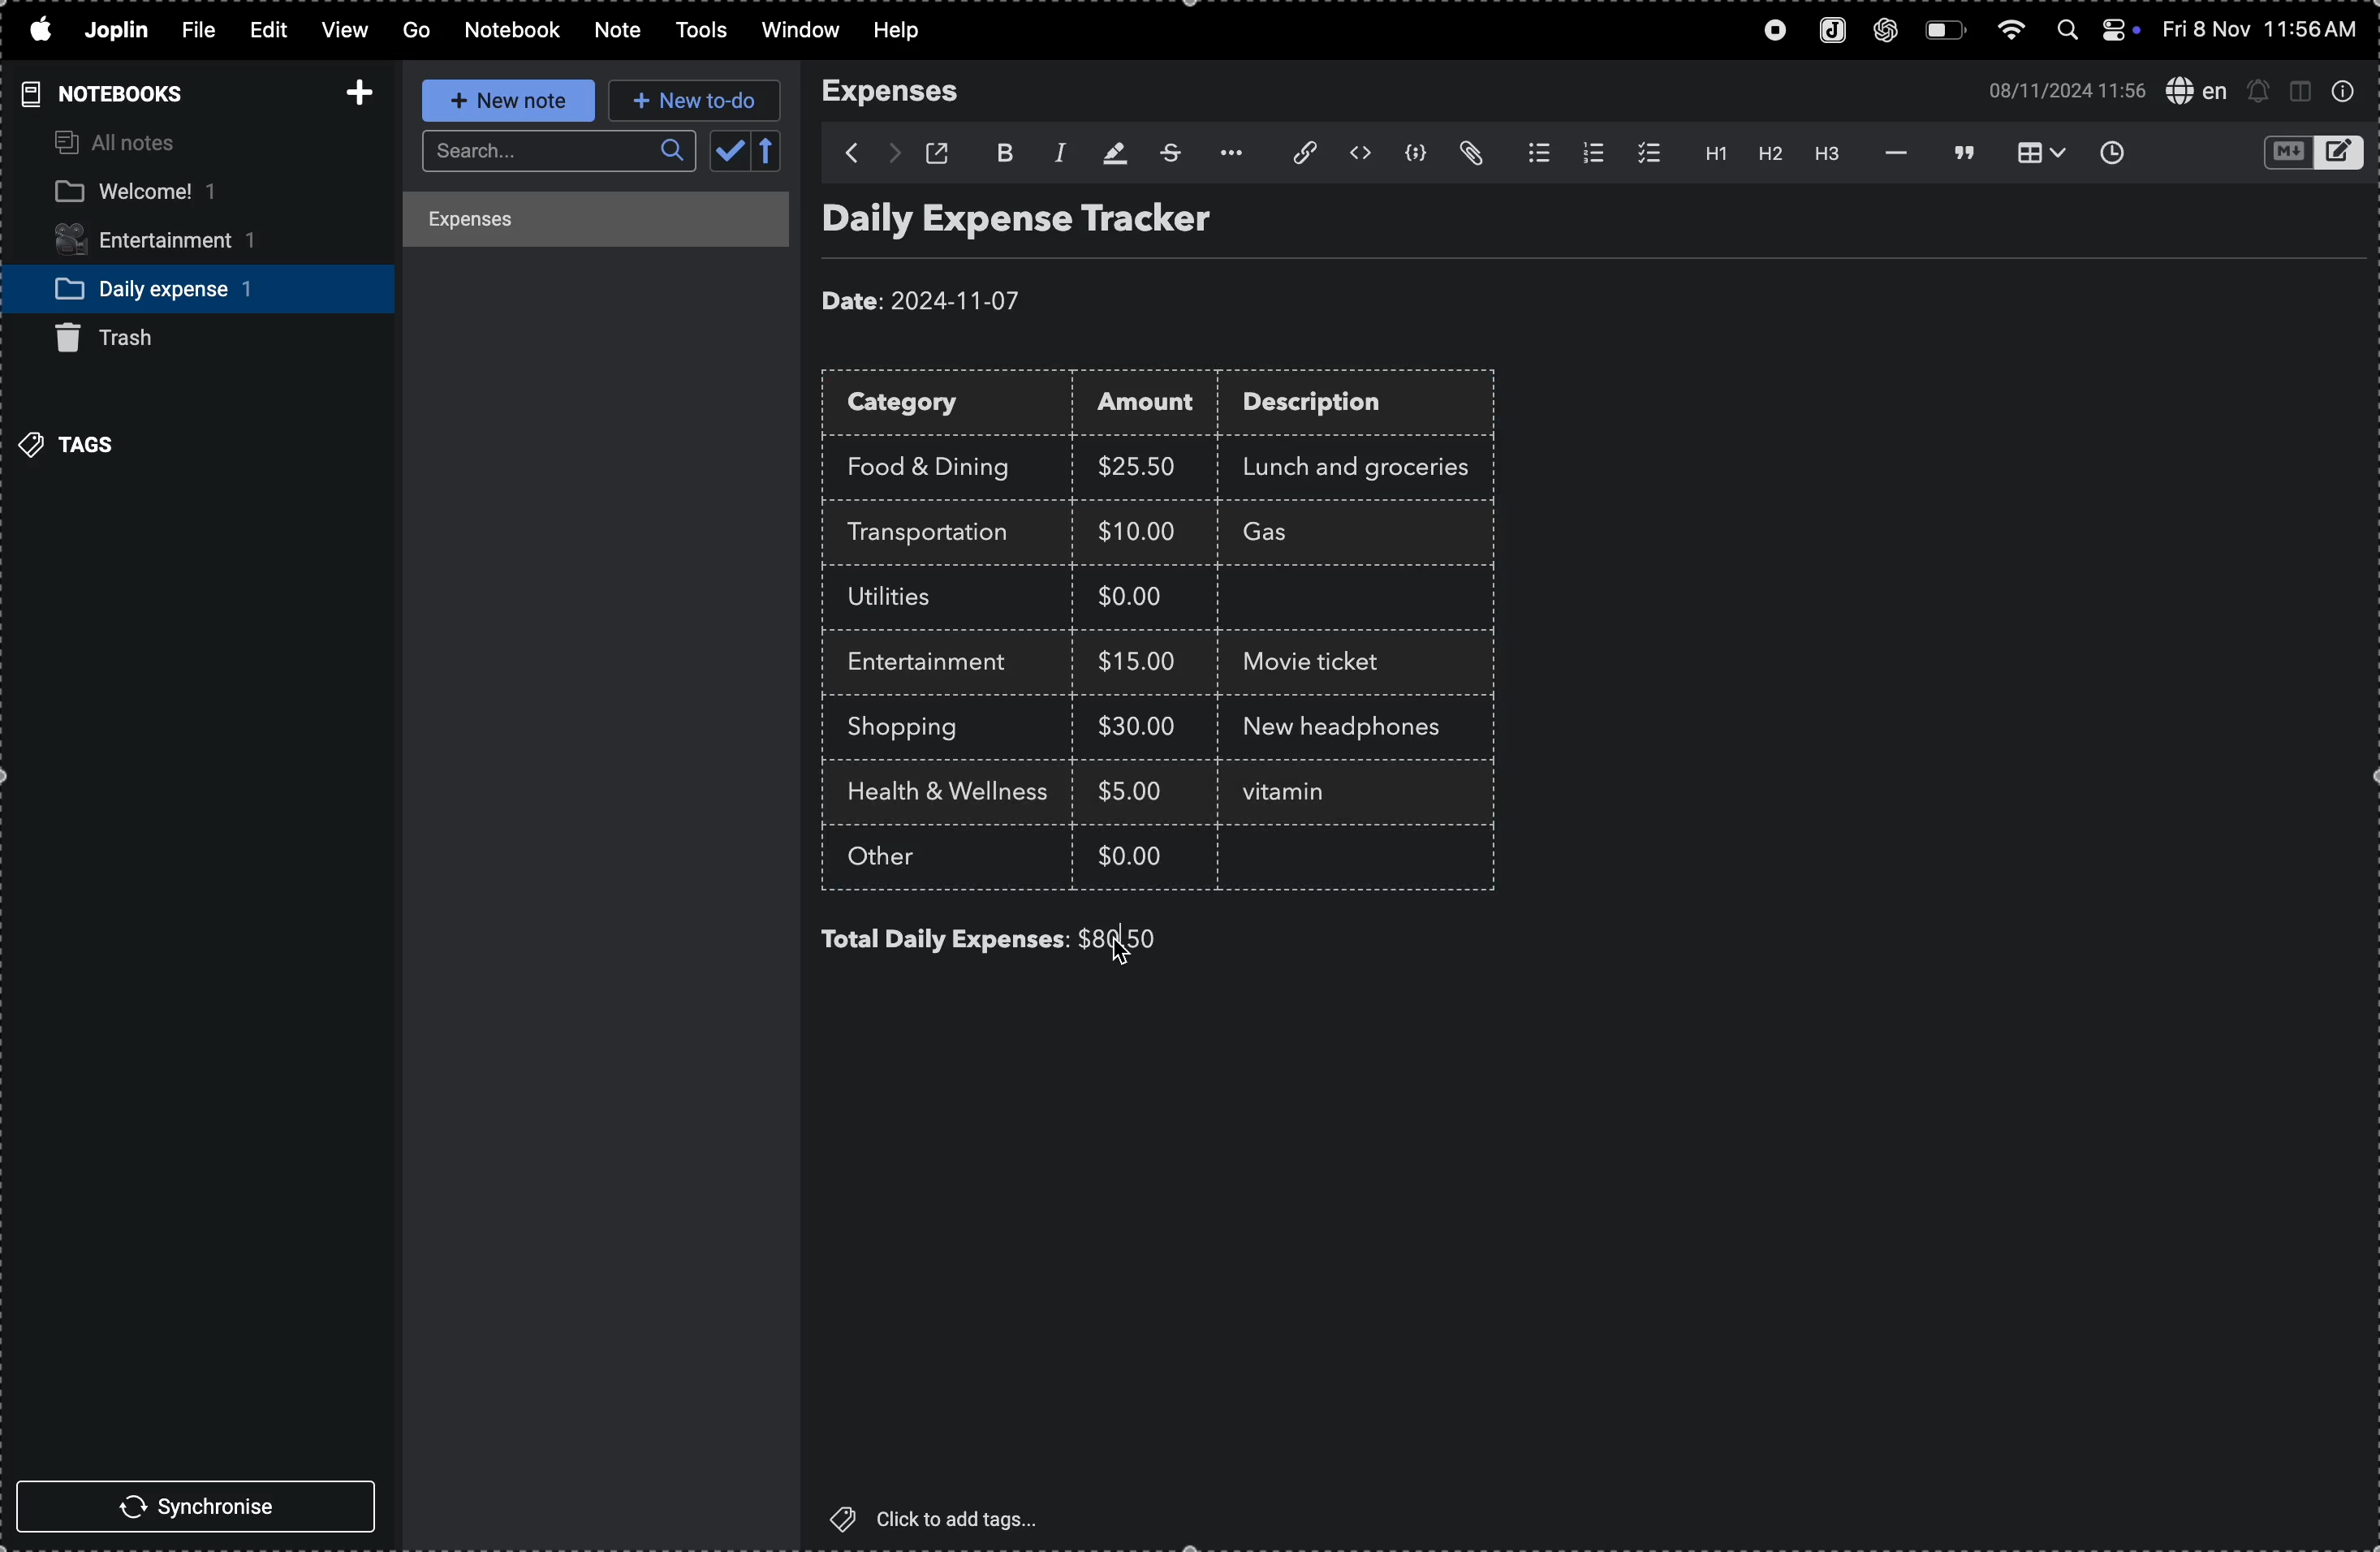 The width and height of the screenshot is (2380, 1552). Describe the element at coordinates (892, 154) in the screenshot. I see `forward` at that location.